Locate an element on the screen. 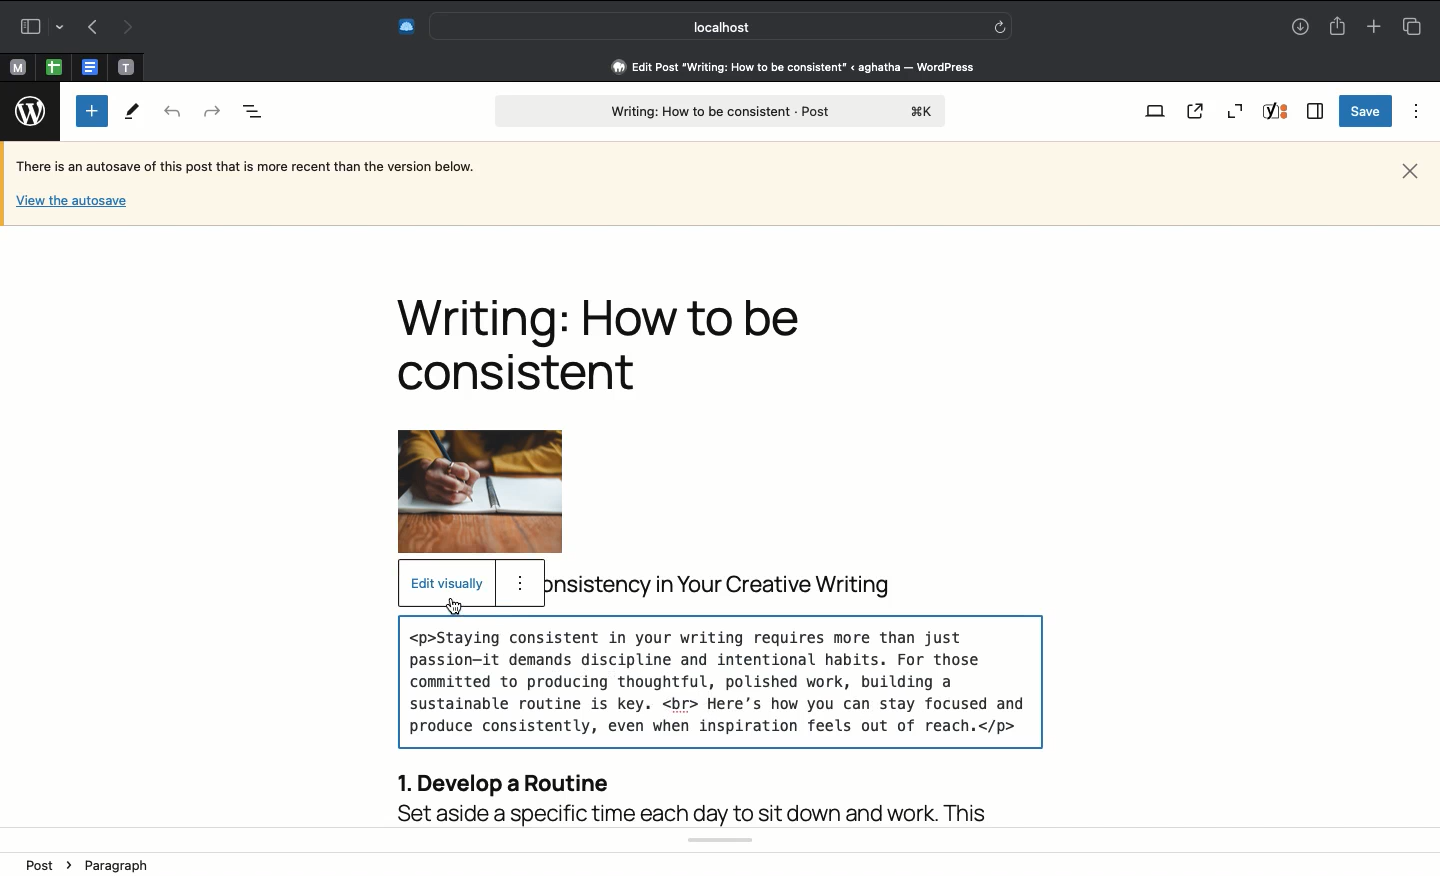  Options is located at coordinates (1412, 111).